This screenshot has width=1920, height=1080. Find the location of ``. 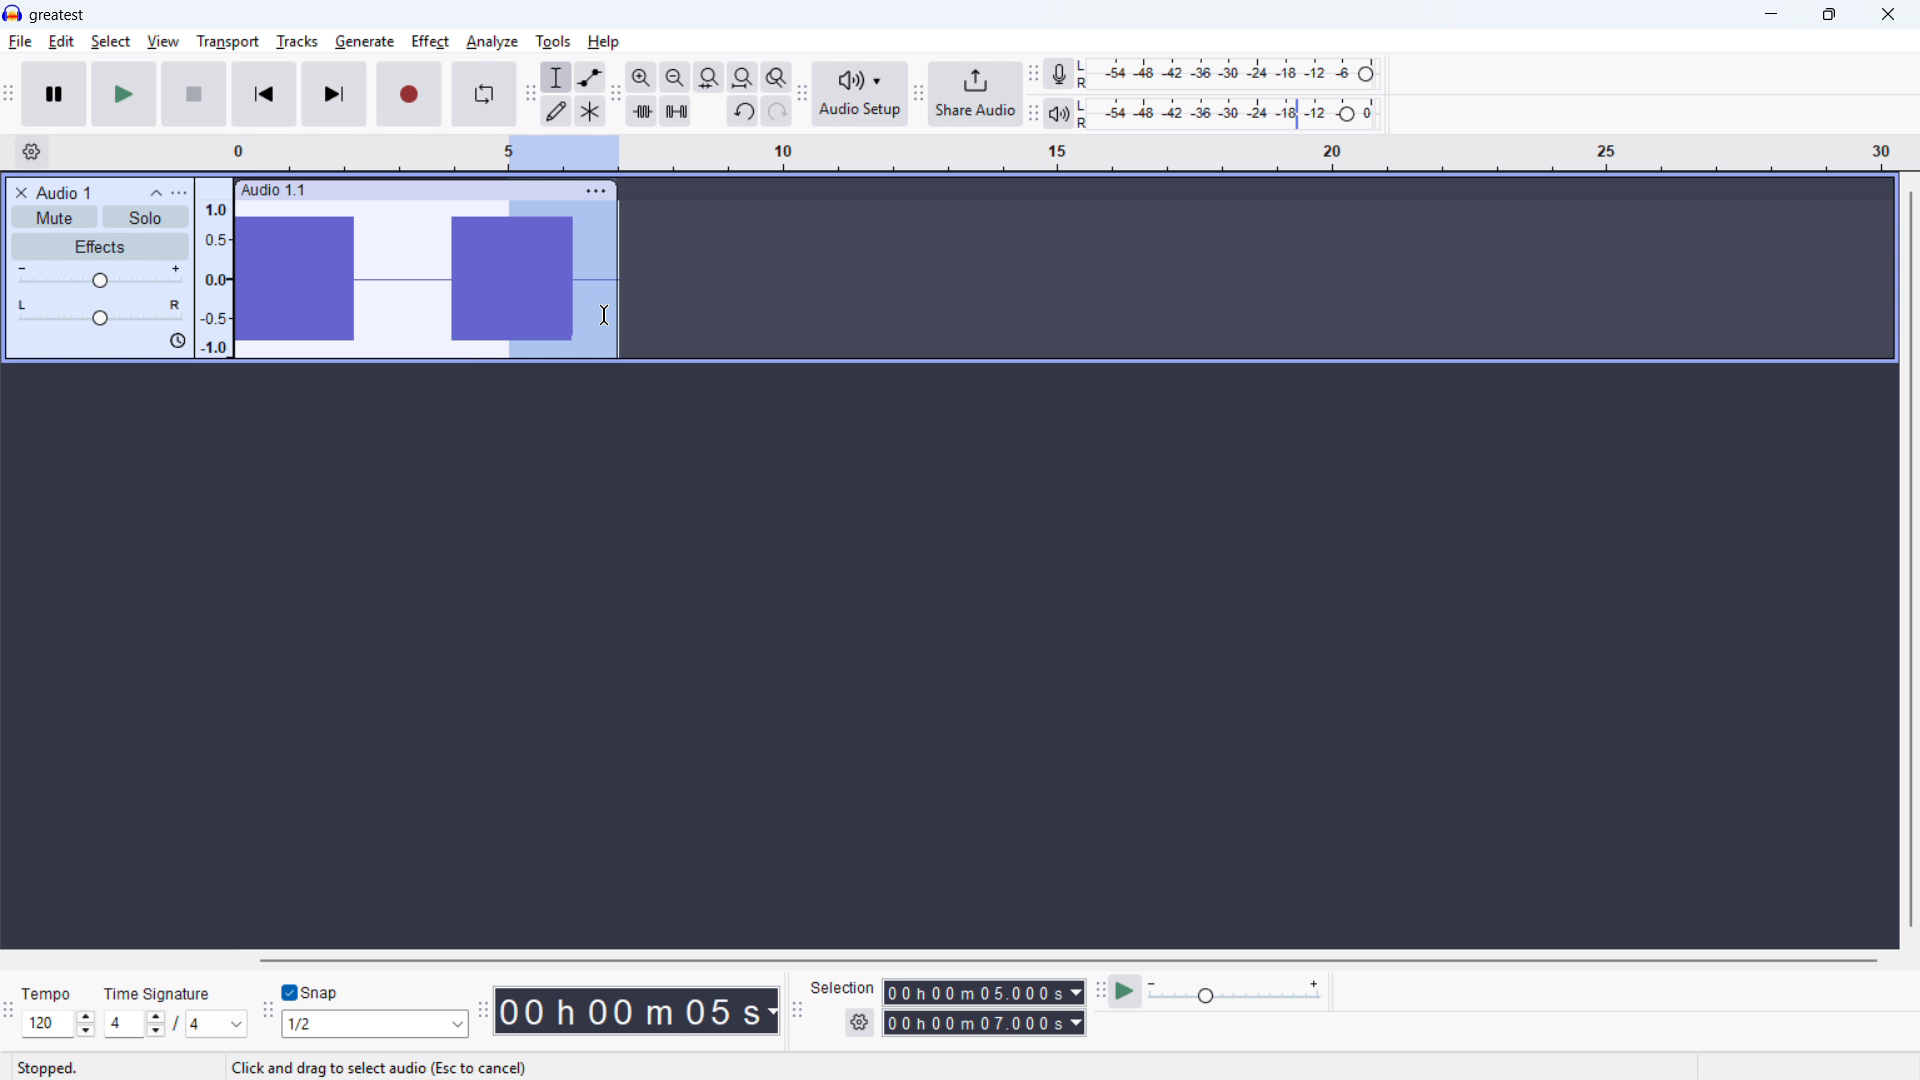

 is located at coordinates (428, 959).